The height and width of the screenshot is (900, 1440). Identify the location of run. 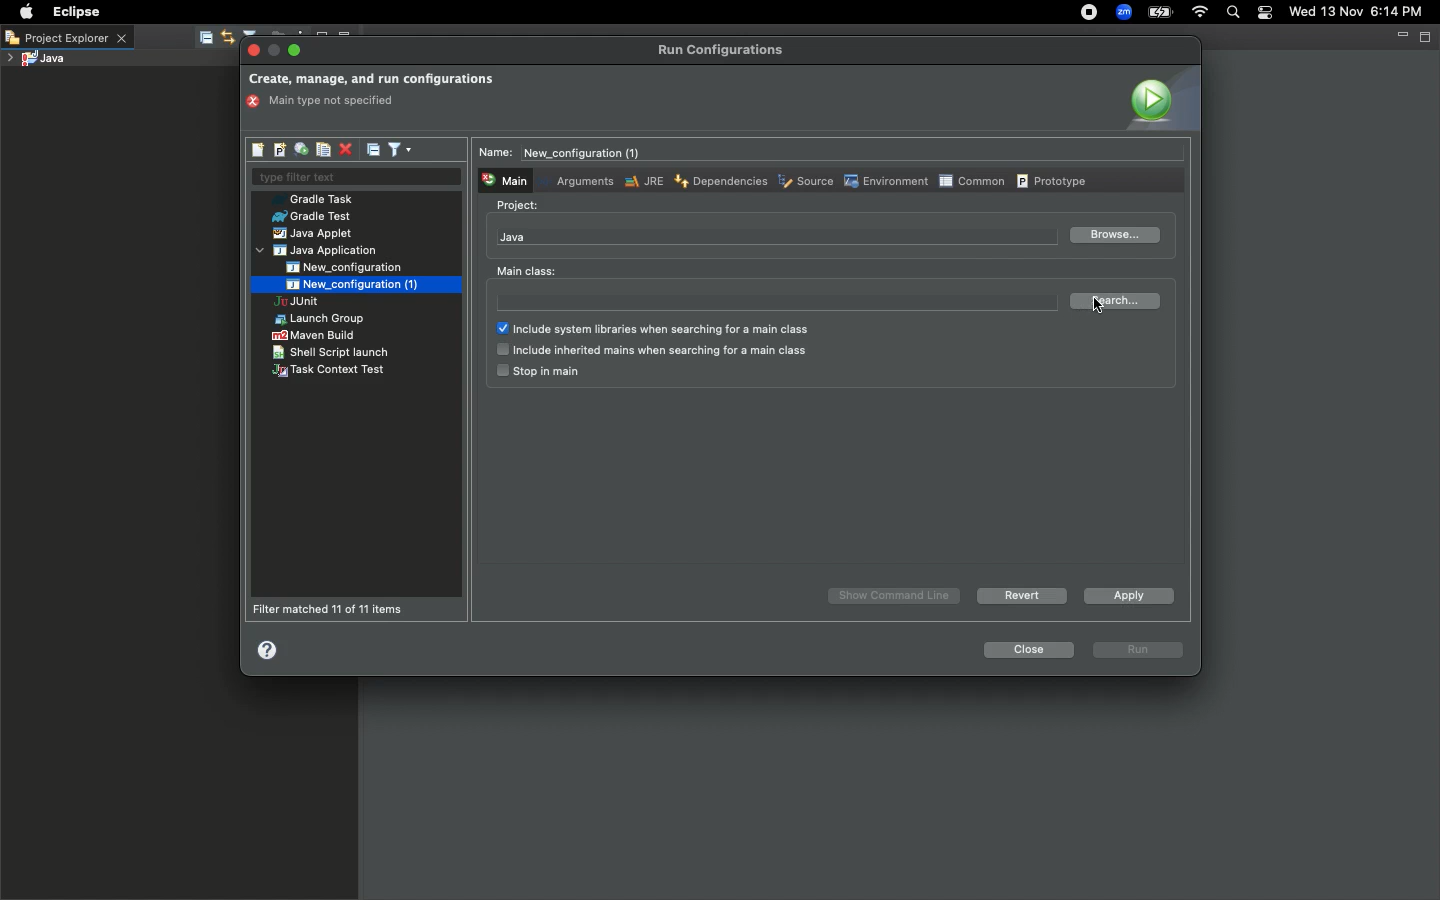
(1139, 651).